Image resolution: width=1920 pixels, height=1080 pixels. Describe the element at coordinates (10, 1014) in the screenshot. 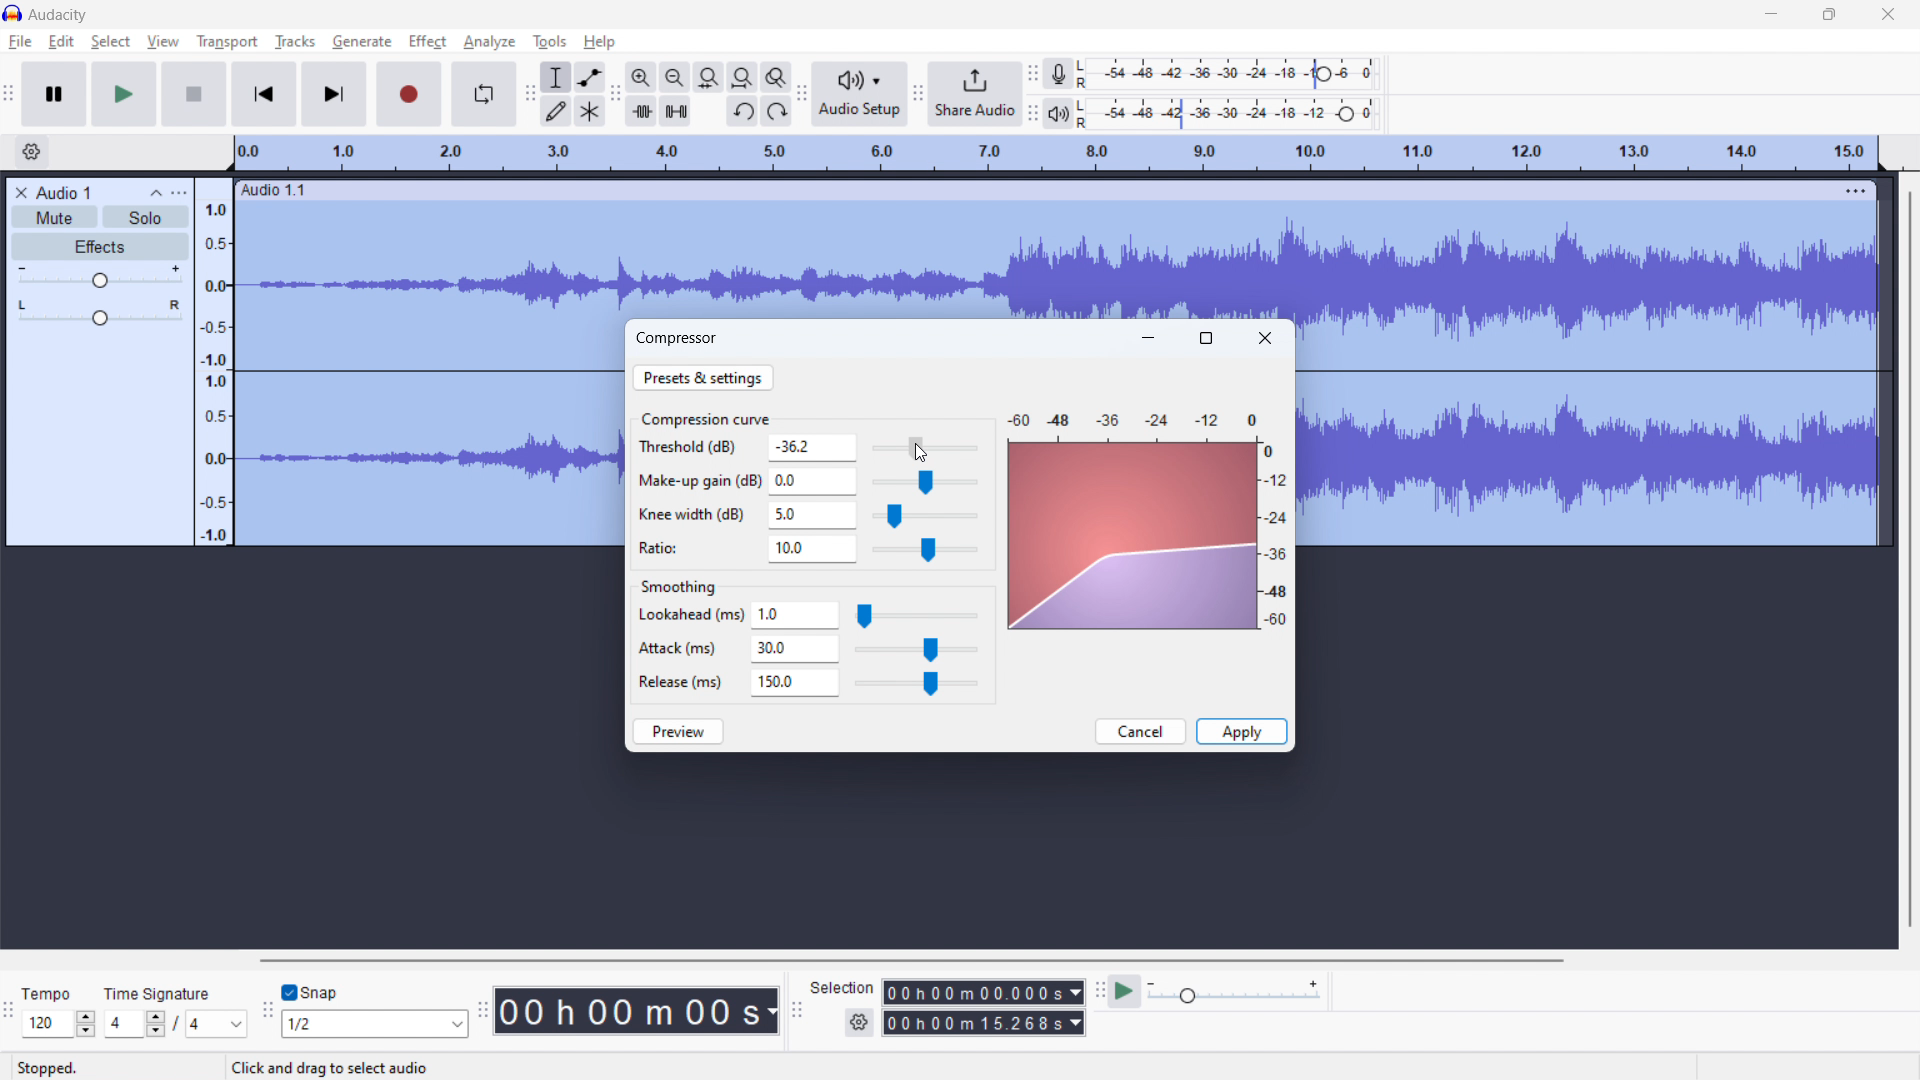

I see `time signature toolbar` at that location.